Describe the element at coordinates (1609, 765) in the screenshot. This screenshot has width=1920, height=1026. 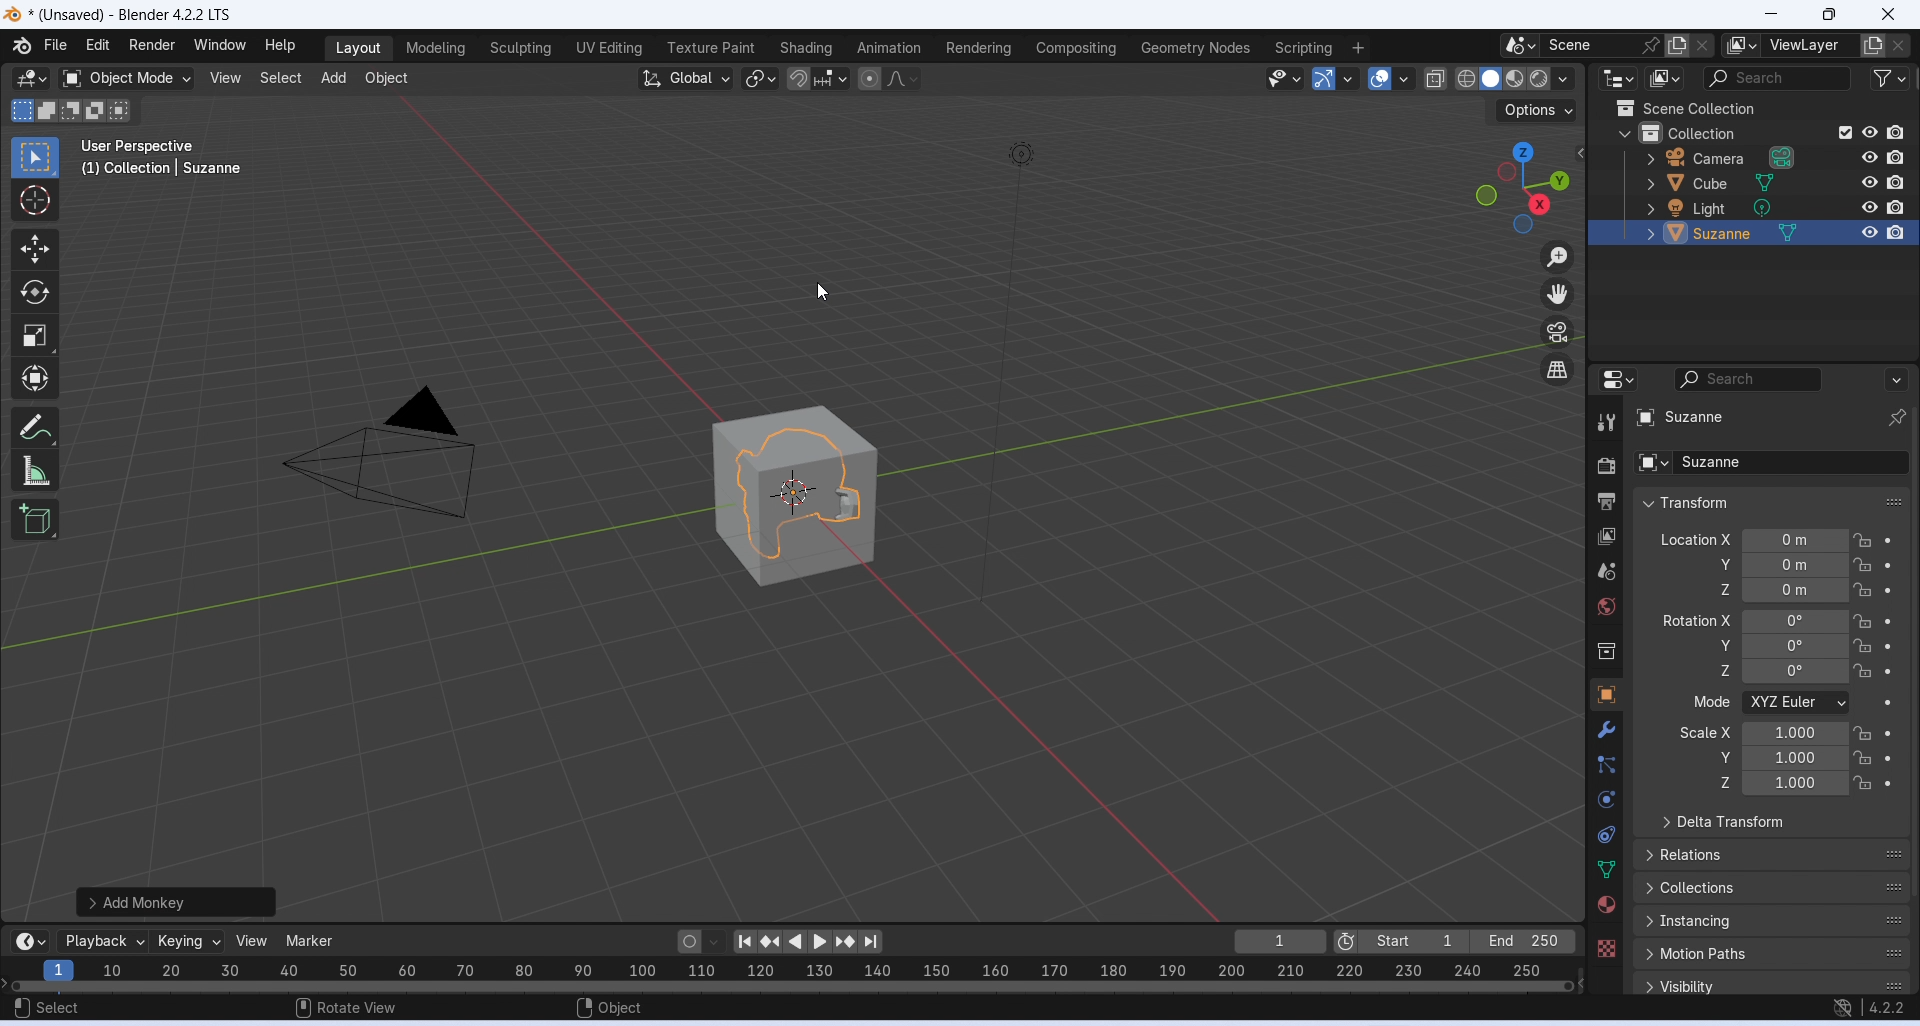
I see `particles` at that location.